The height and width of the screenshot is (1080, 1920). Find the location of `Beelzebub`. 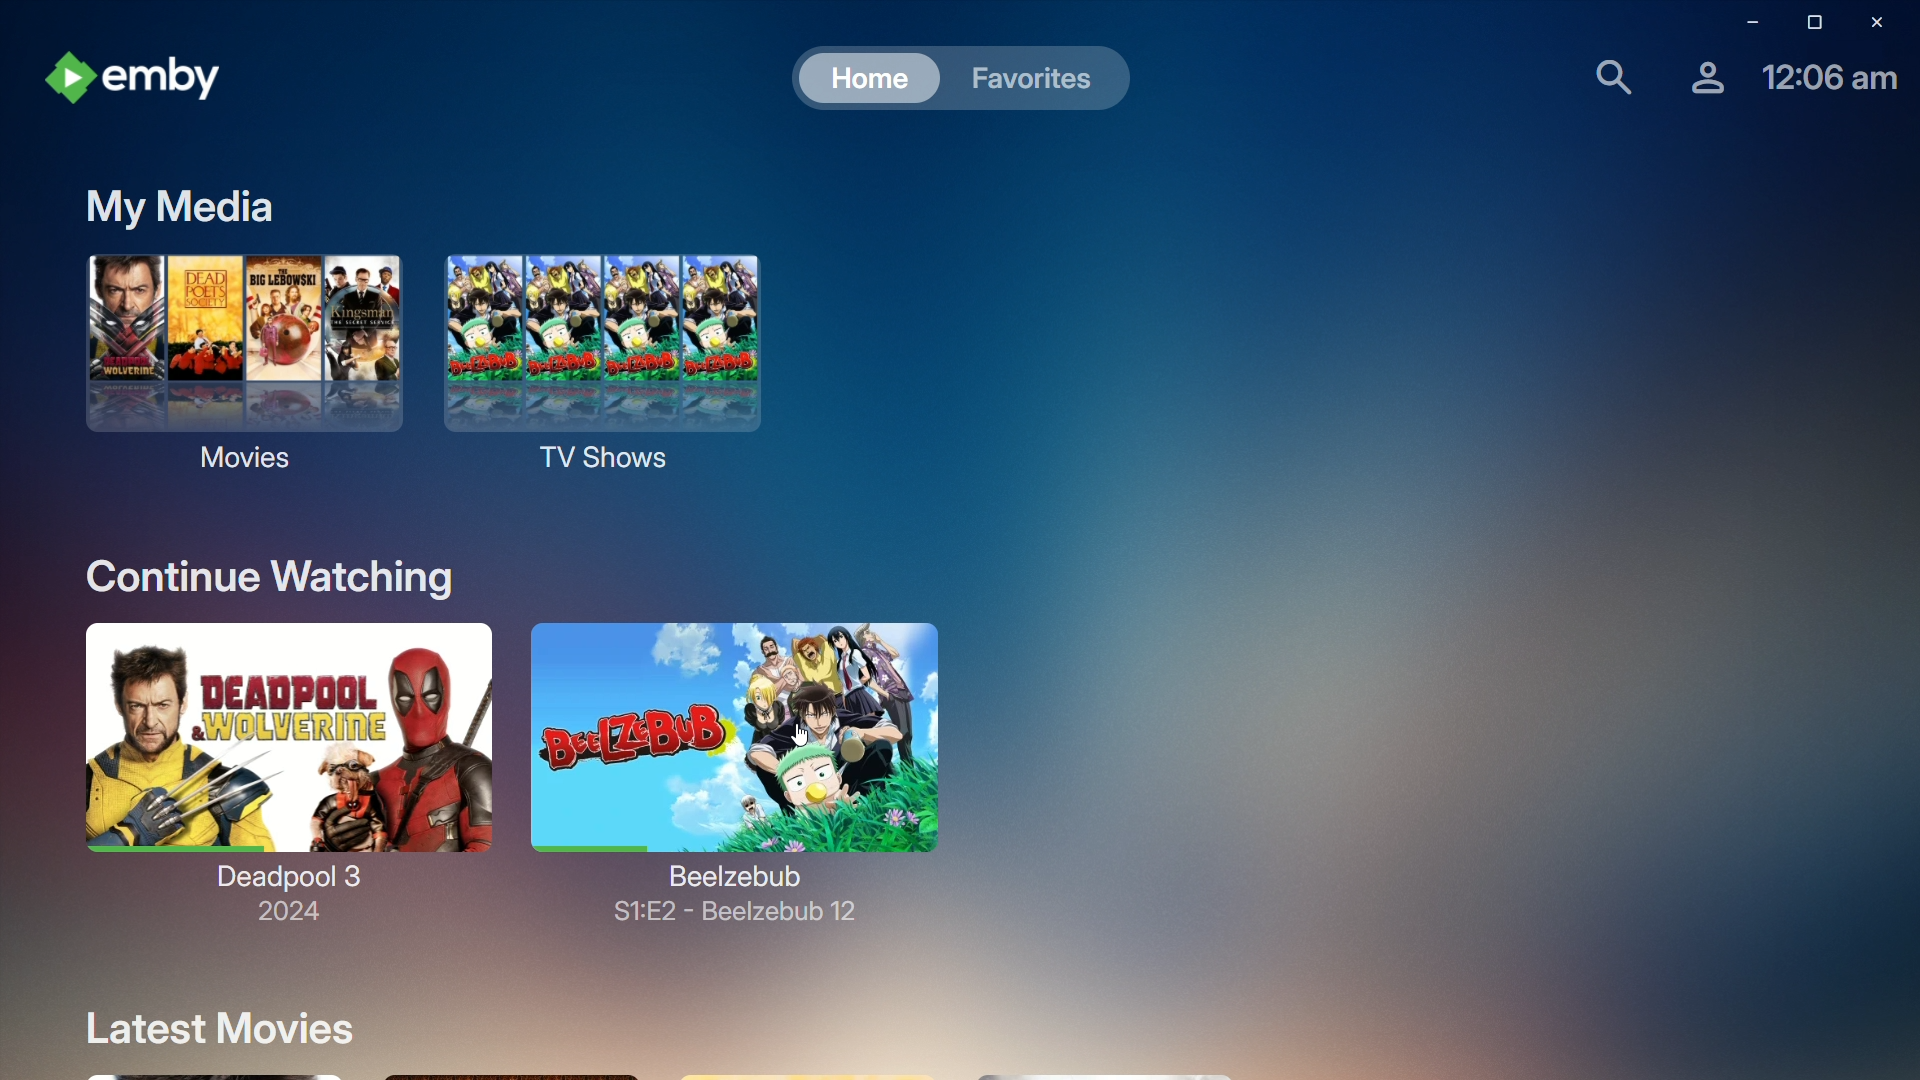

Beelzebub is located at coordinates (740, 821).